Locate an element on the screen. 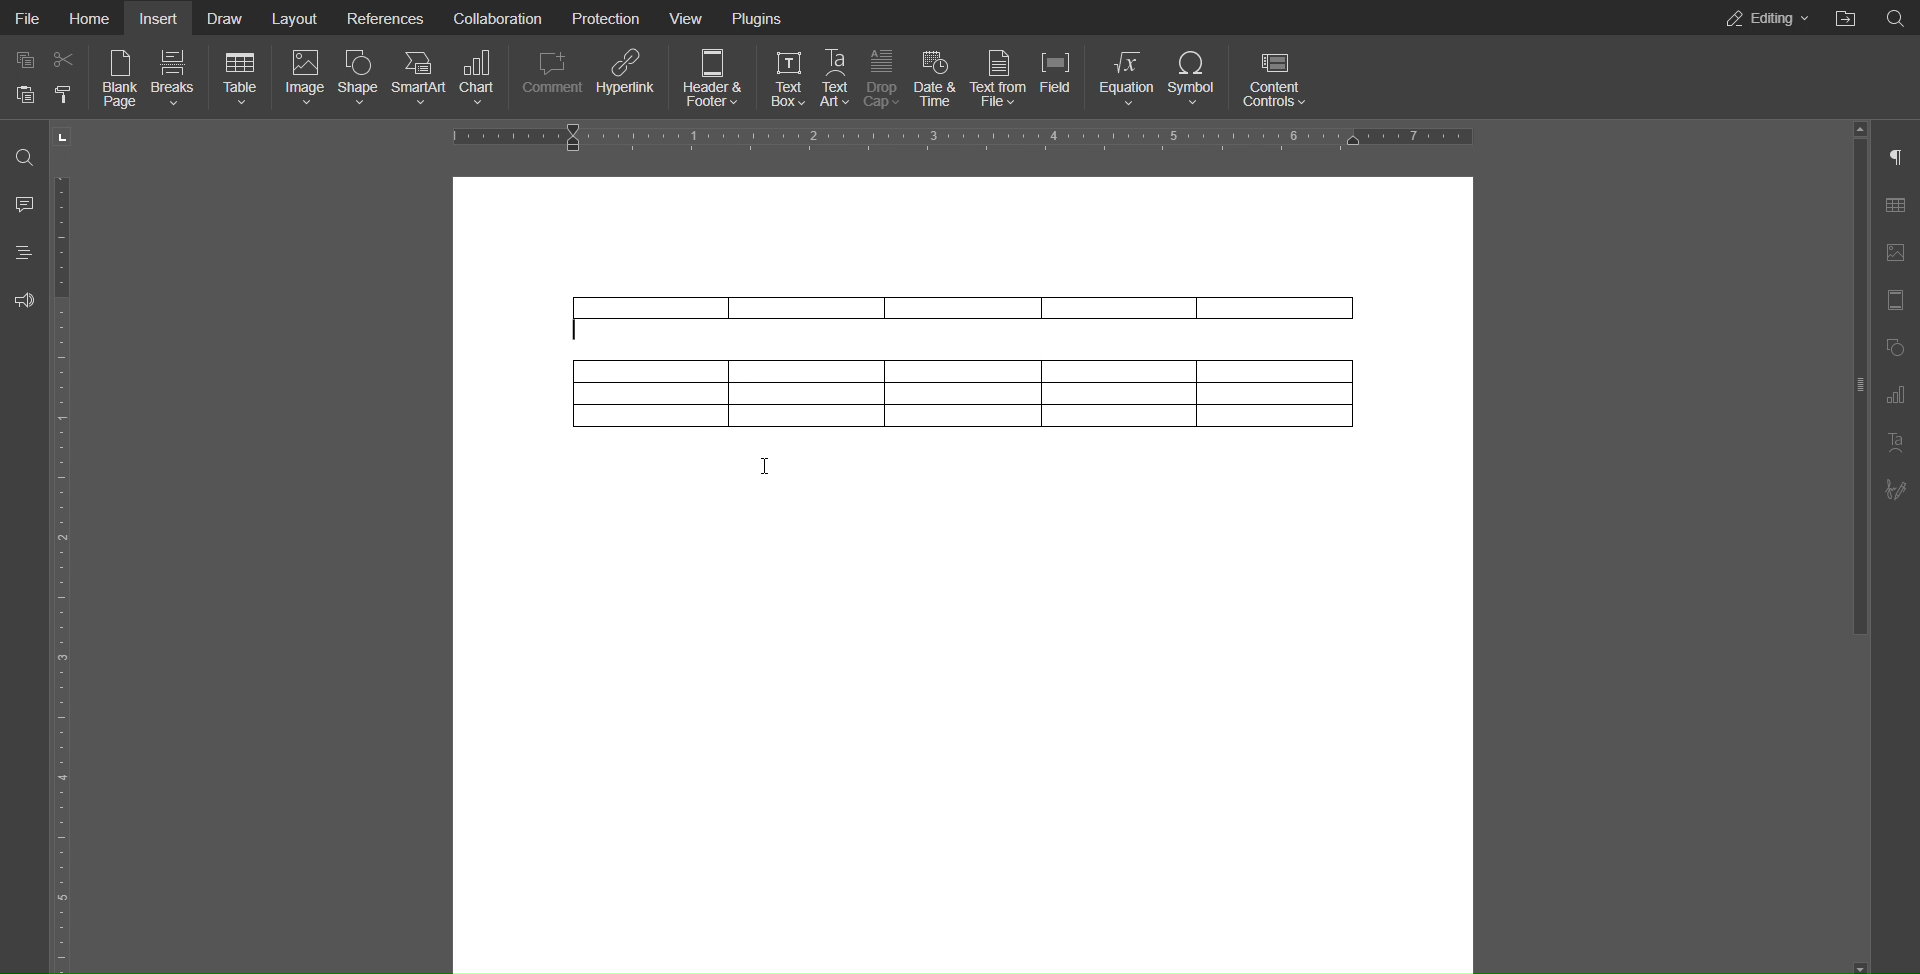 The image size is (1920, 974). Cursor is located at coordinates (772, 473).